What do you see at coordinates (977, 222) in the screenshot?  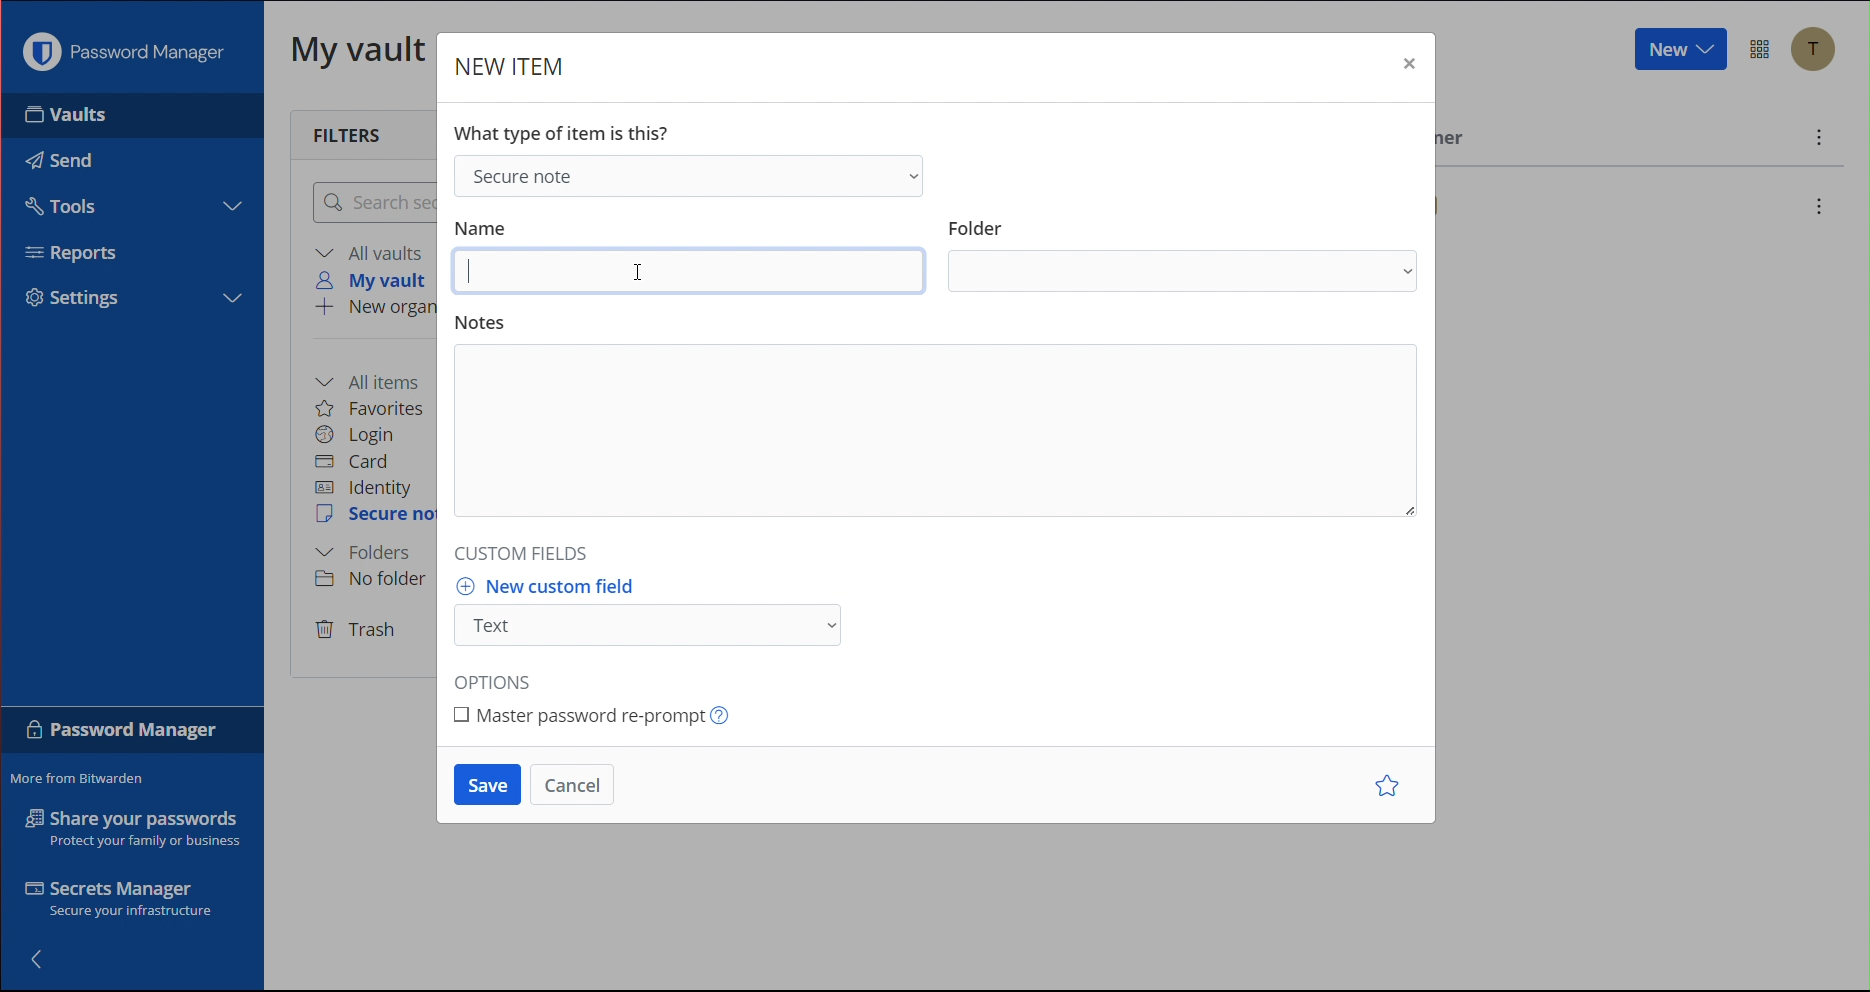 I see `Folder` at bounding box center [977, 222].